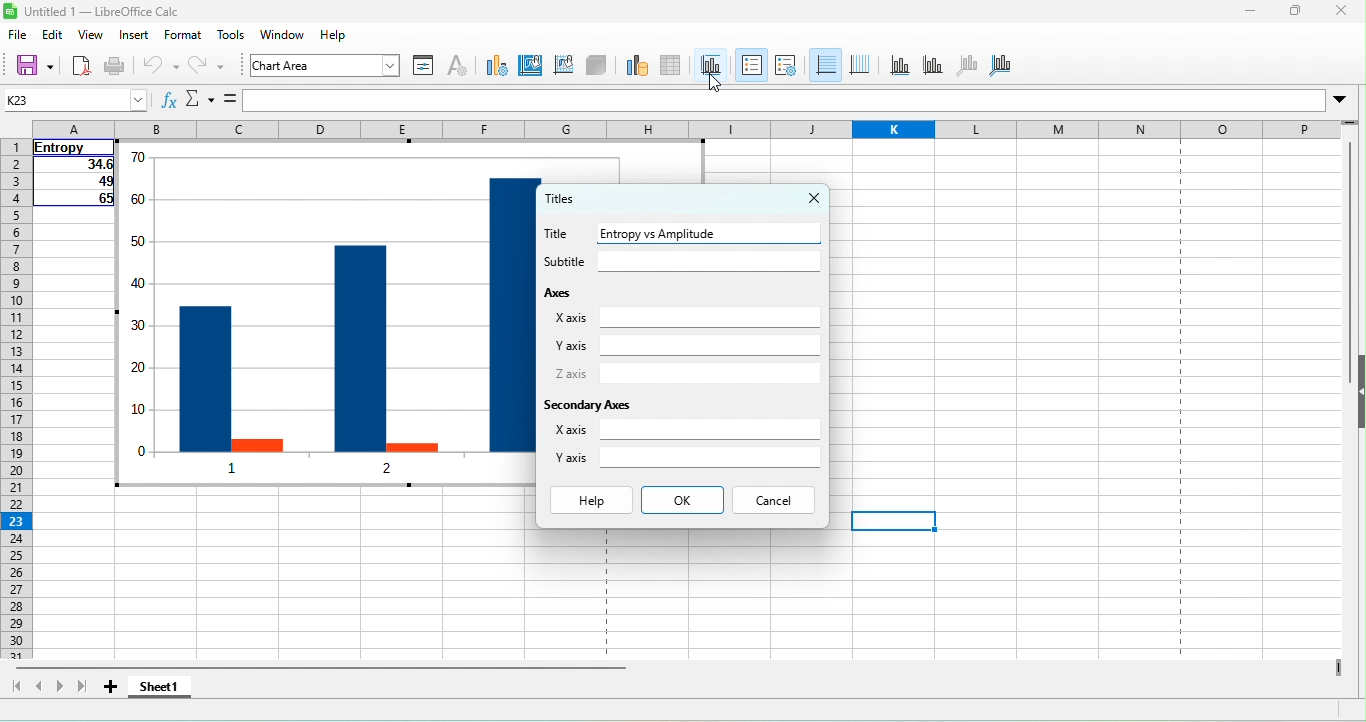 Image resolution: width=1366 pixels, height=722 pixels. Describe the element at coordinates (532, 68) in the screenshot. I see `chart area` at that location.